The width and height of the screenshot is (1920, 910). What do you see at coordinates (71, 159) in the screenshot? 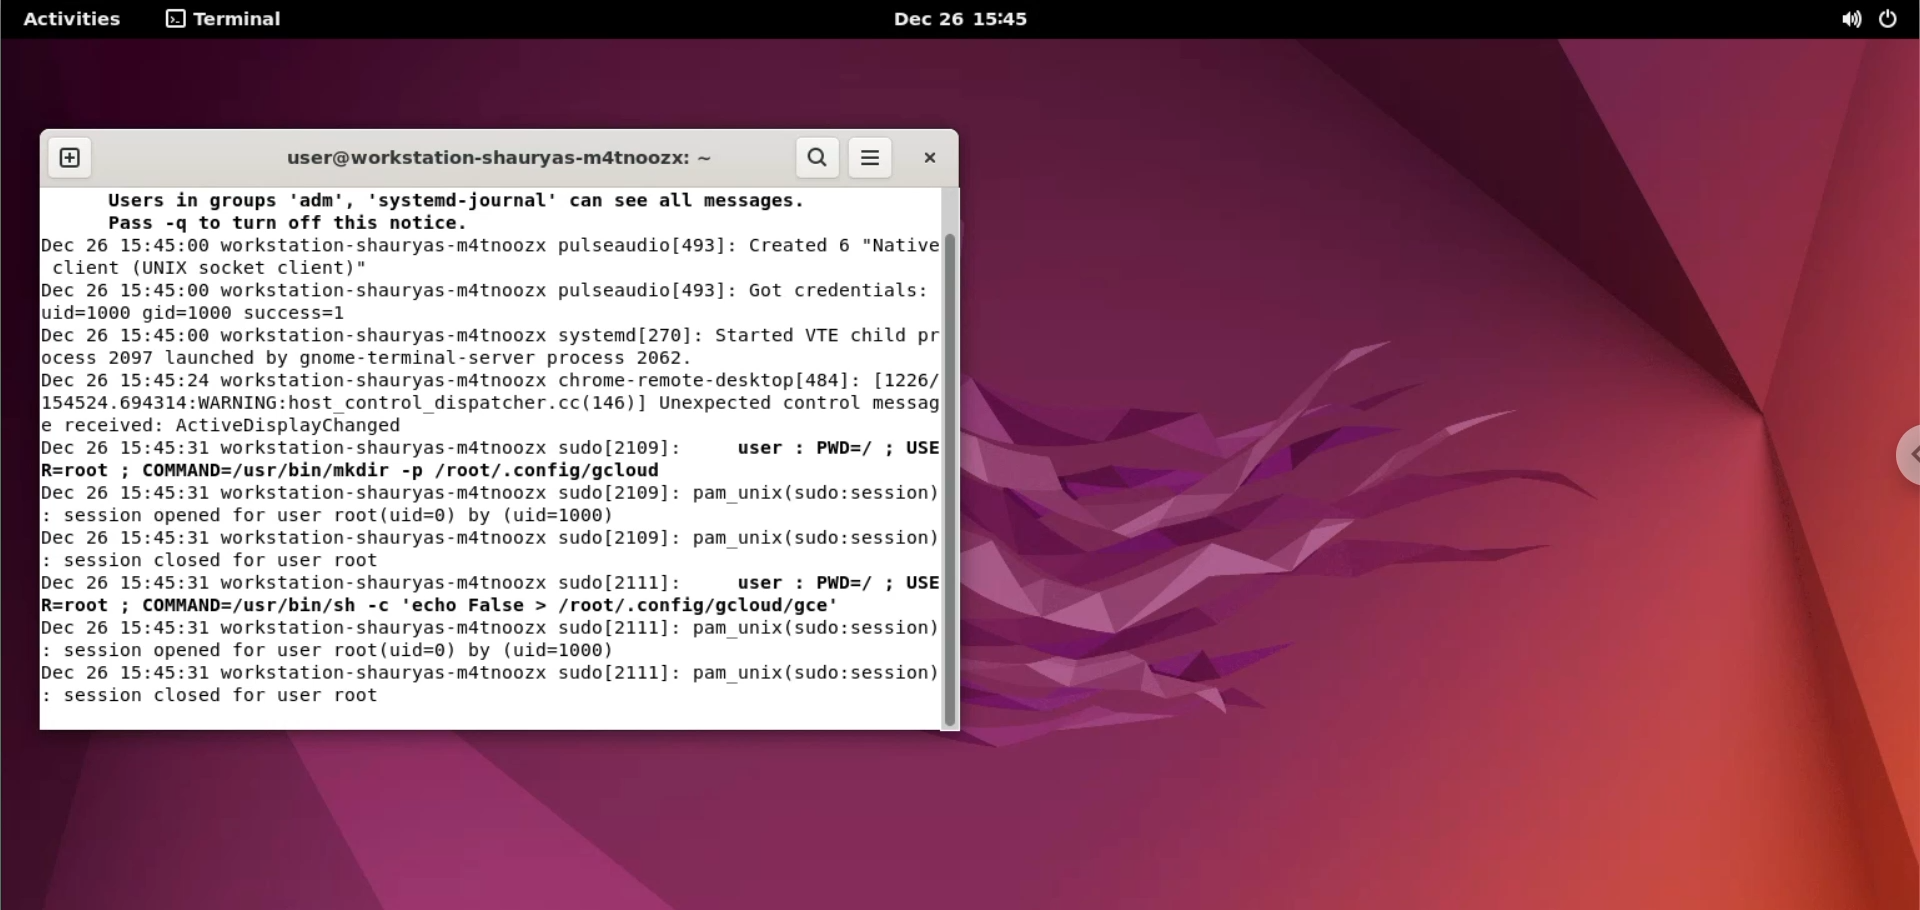
I see `new tab` at bounding box center [71, 159].